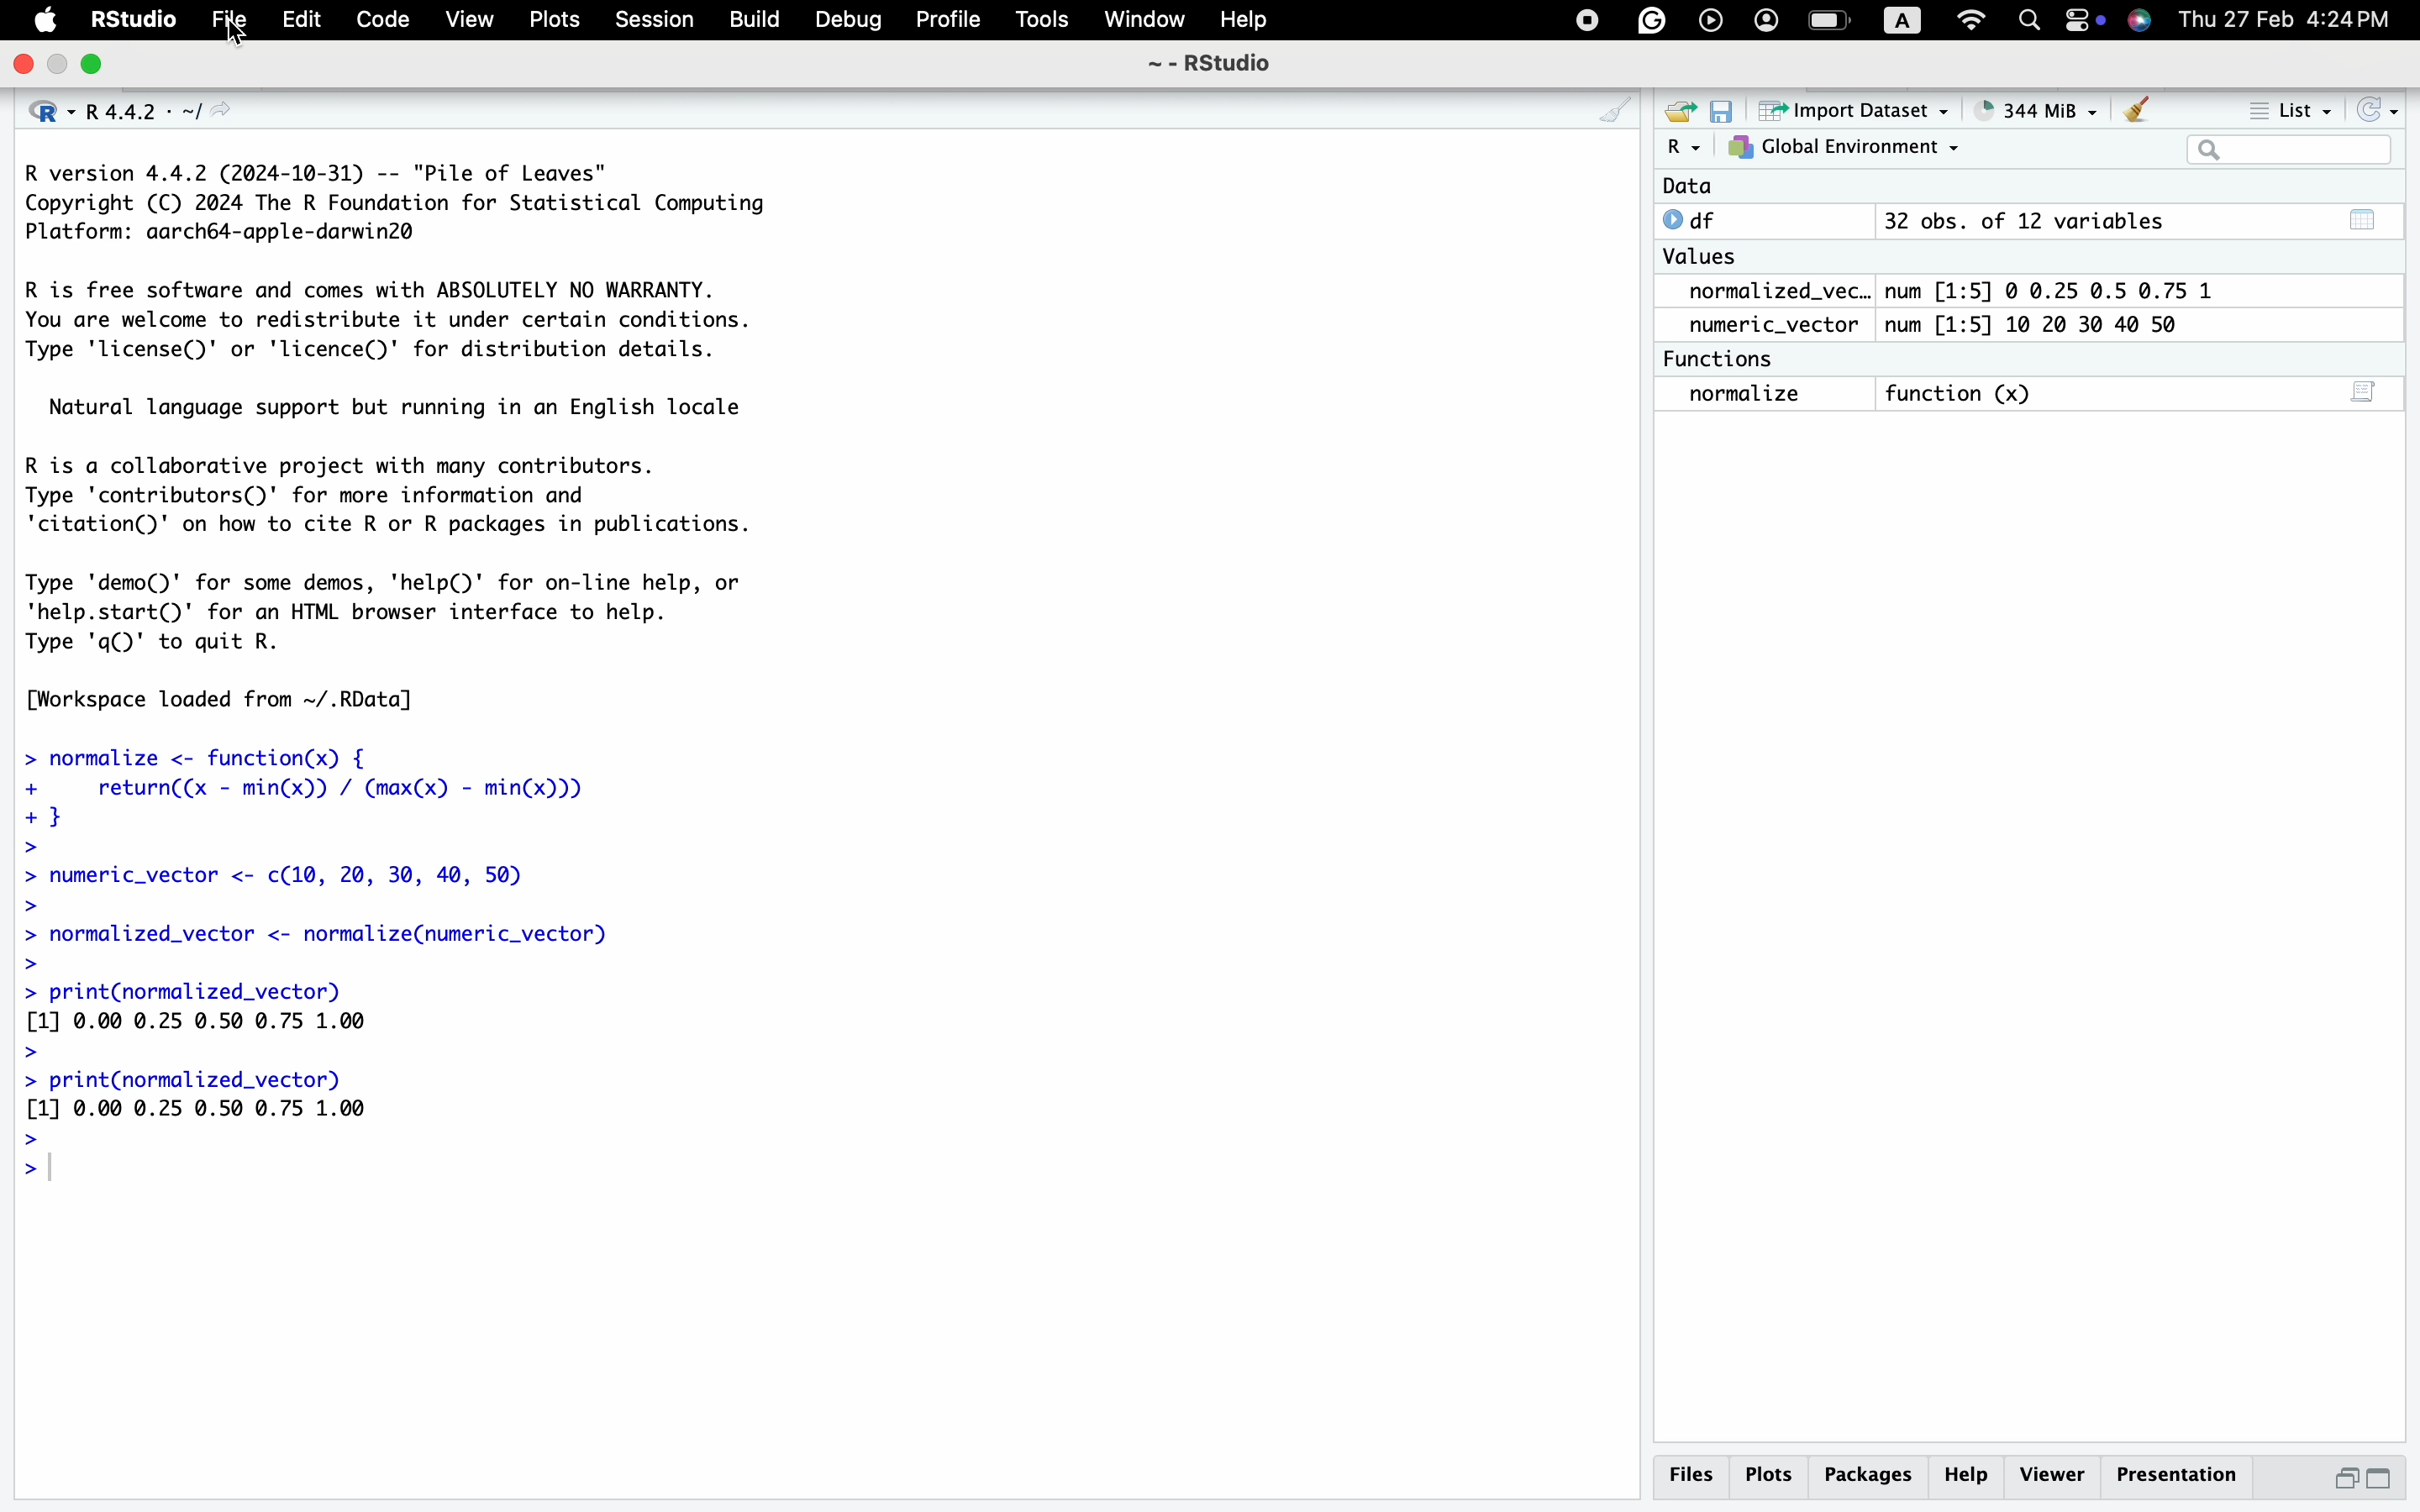  What do you see at coordinates (651, 22) in the screenshot?
I see `Session` at bounding box center [651, 22].